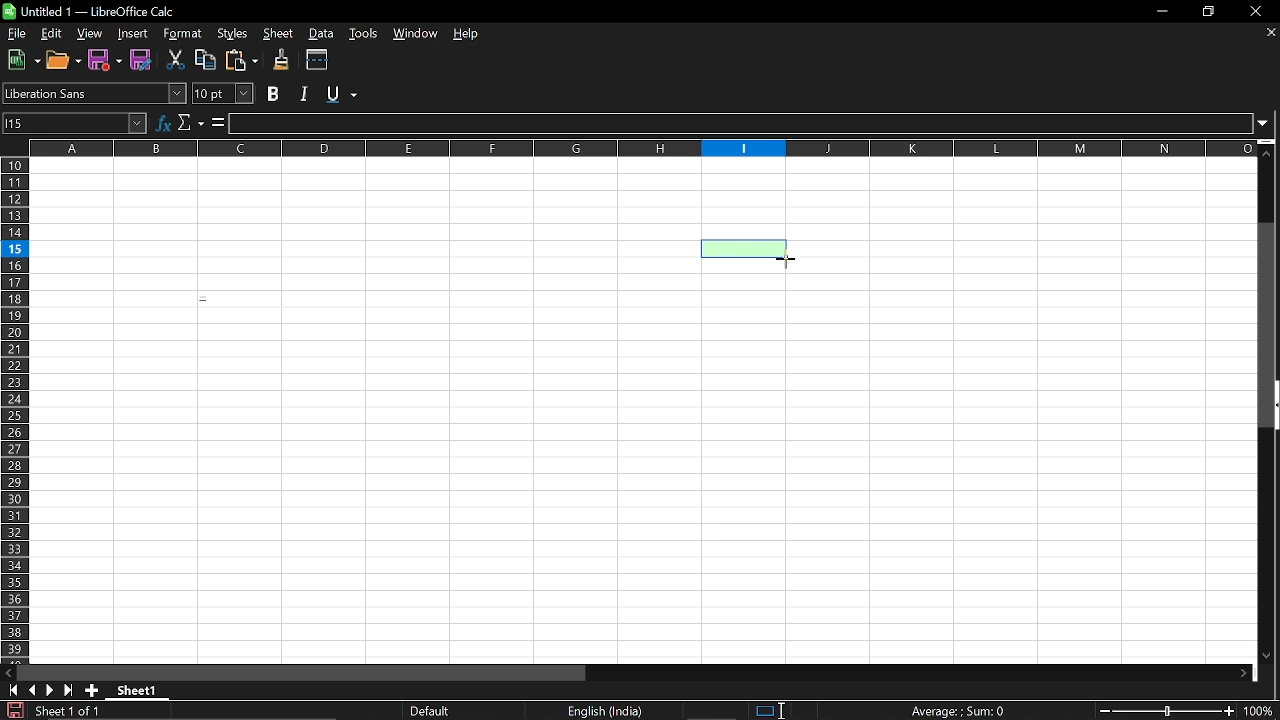  I want to click on Vertical scrollbar, so click(1269, 327).